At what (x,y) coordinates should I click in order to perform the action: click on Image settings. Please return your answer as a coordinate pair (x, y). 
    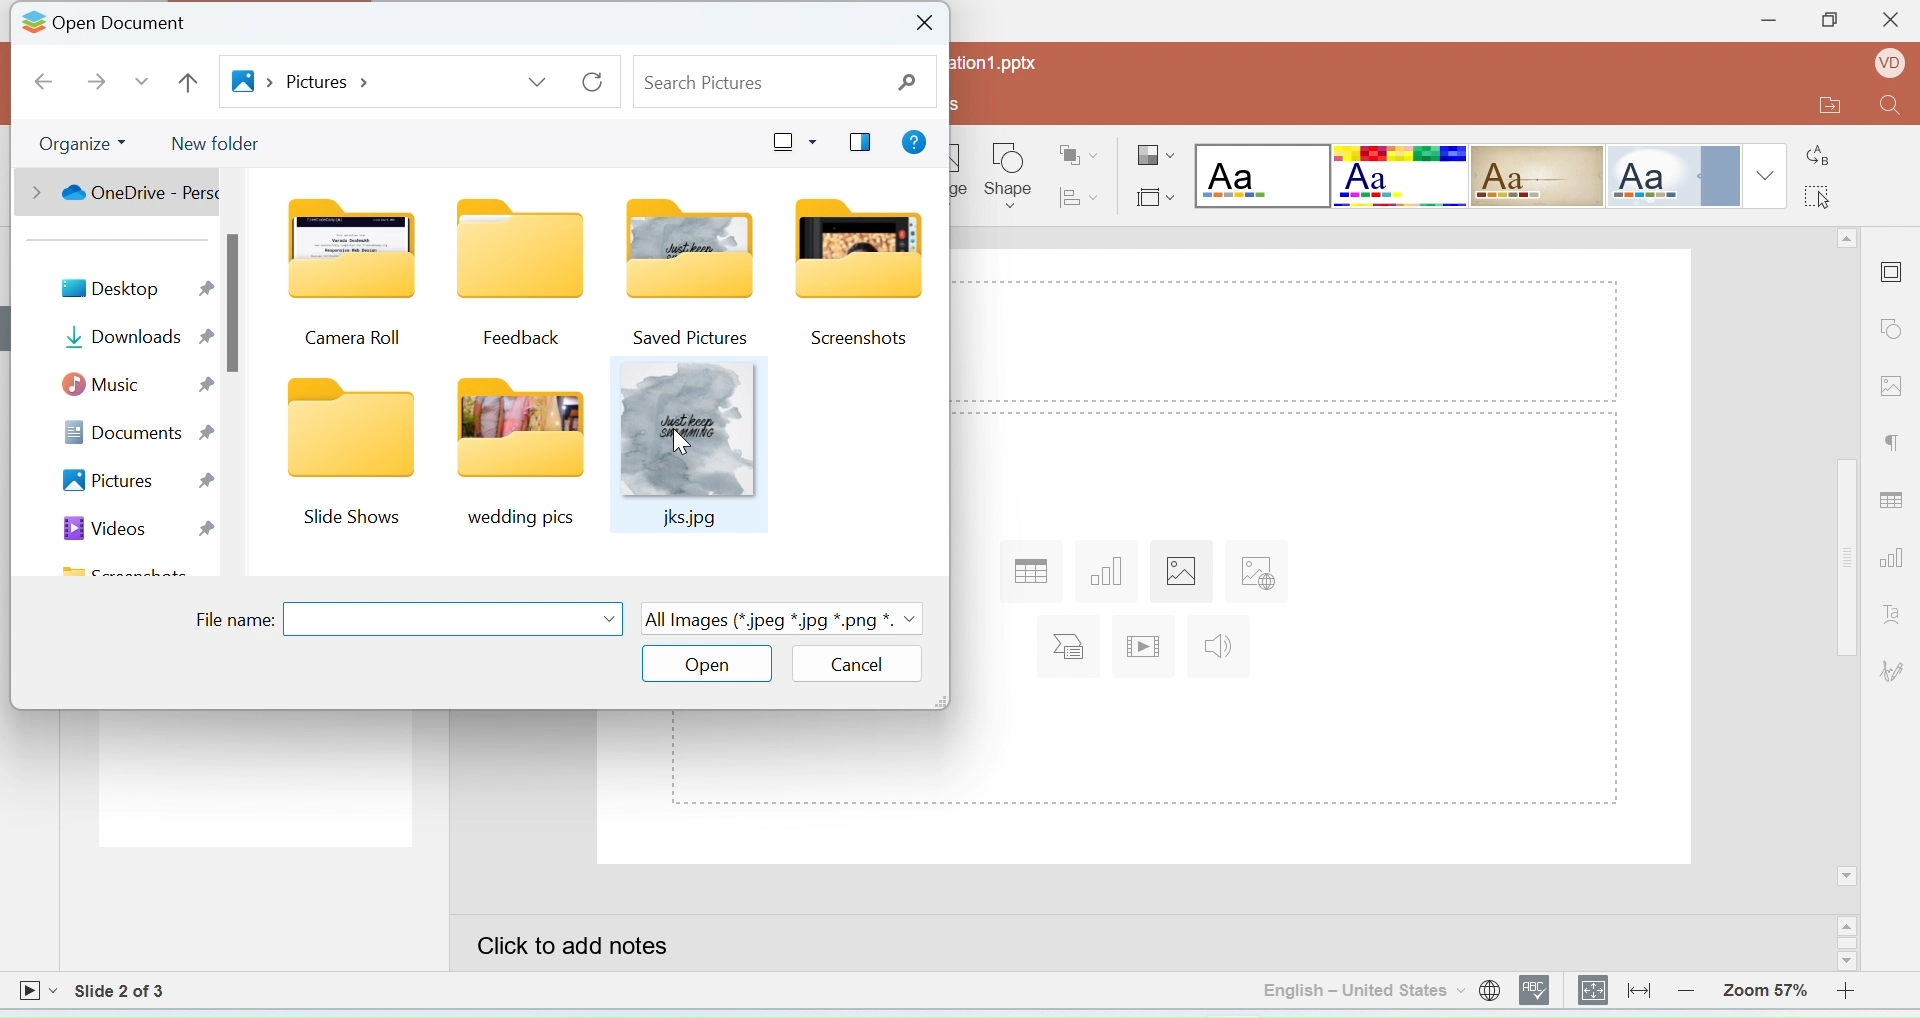
    Looking at the image, I should click on (1895, 384).